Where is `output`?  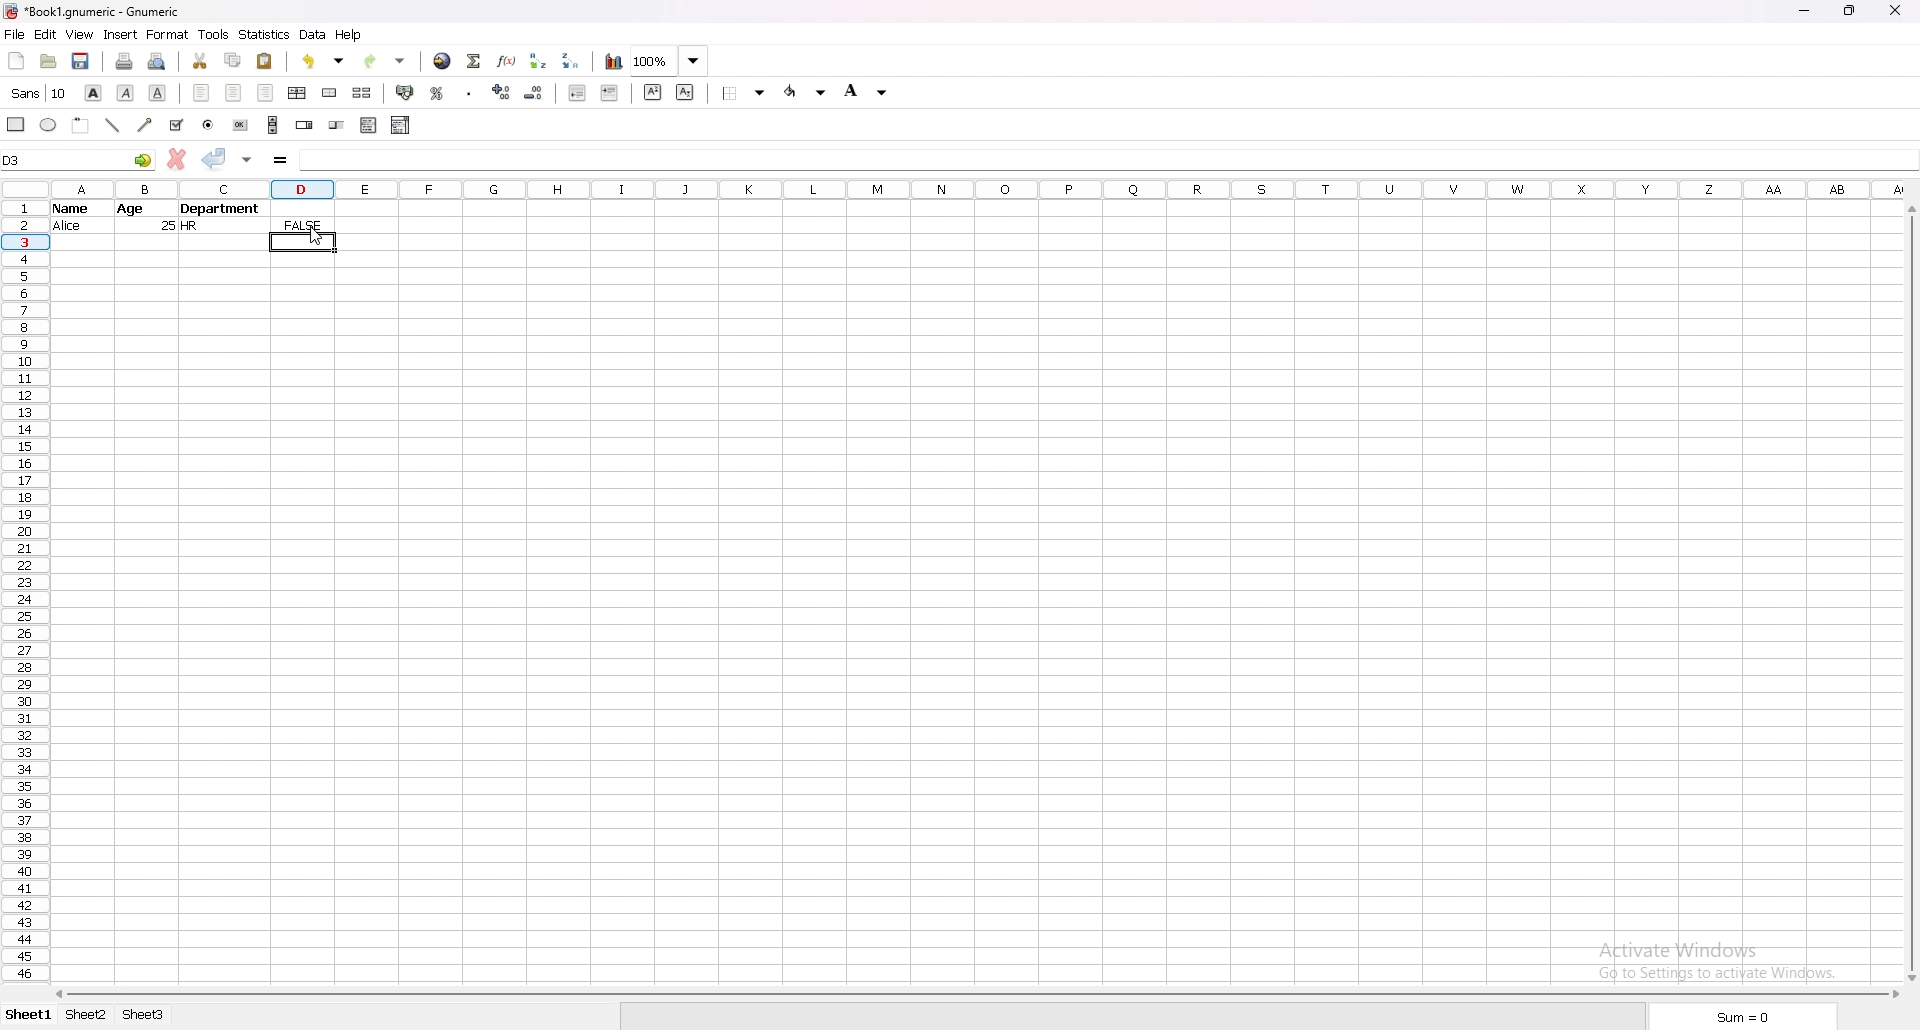 output is located at coordinates (300, 225).